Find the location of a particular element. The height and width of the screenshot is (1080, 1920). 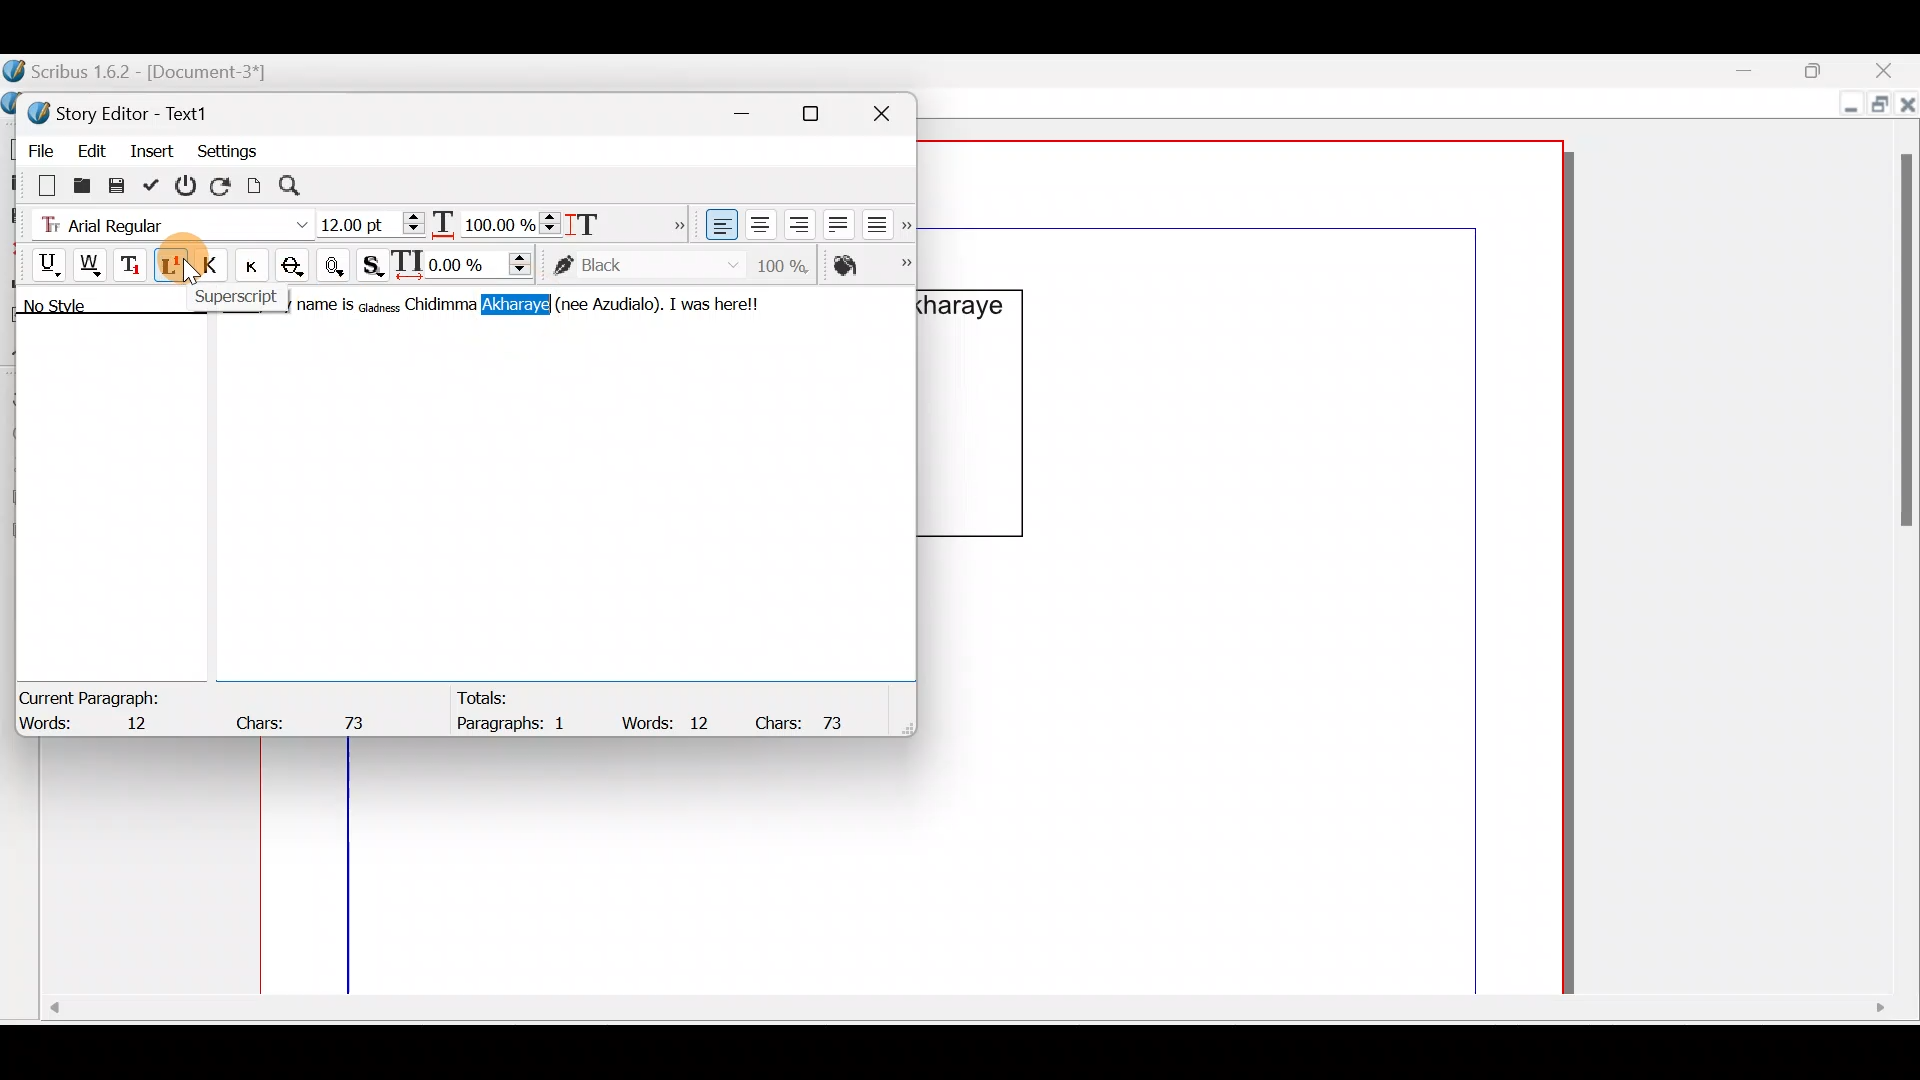

Subscript is located at coordinates (133, 263).